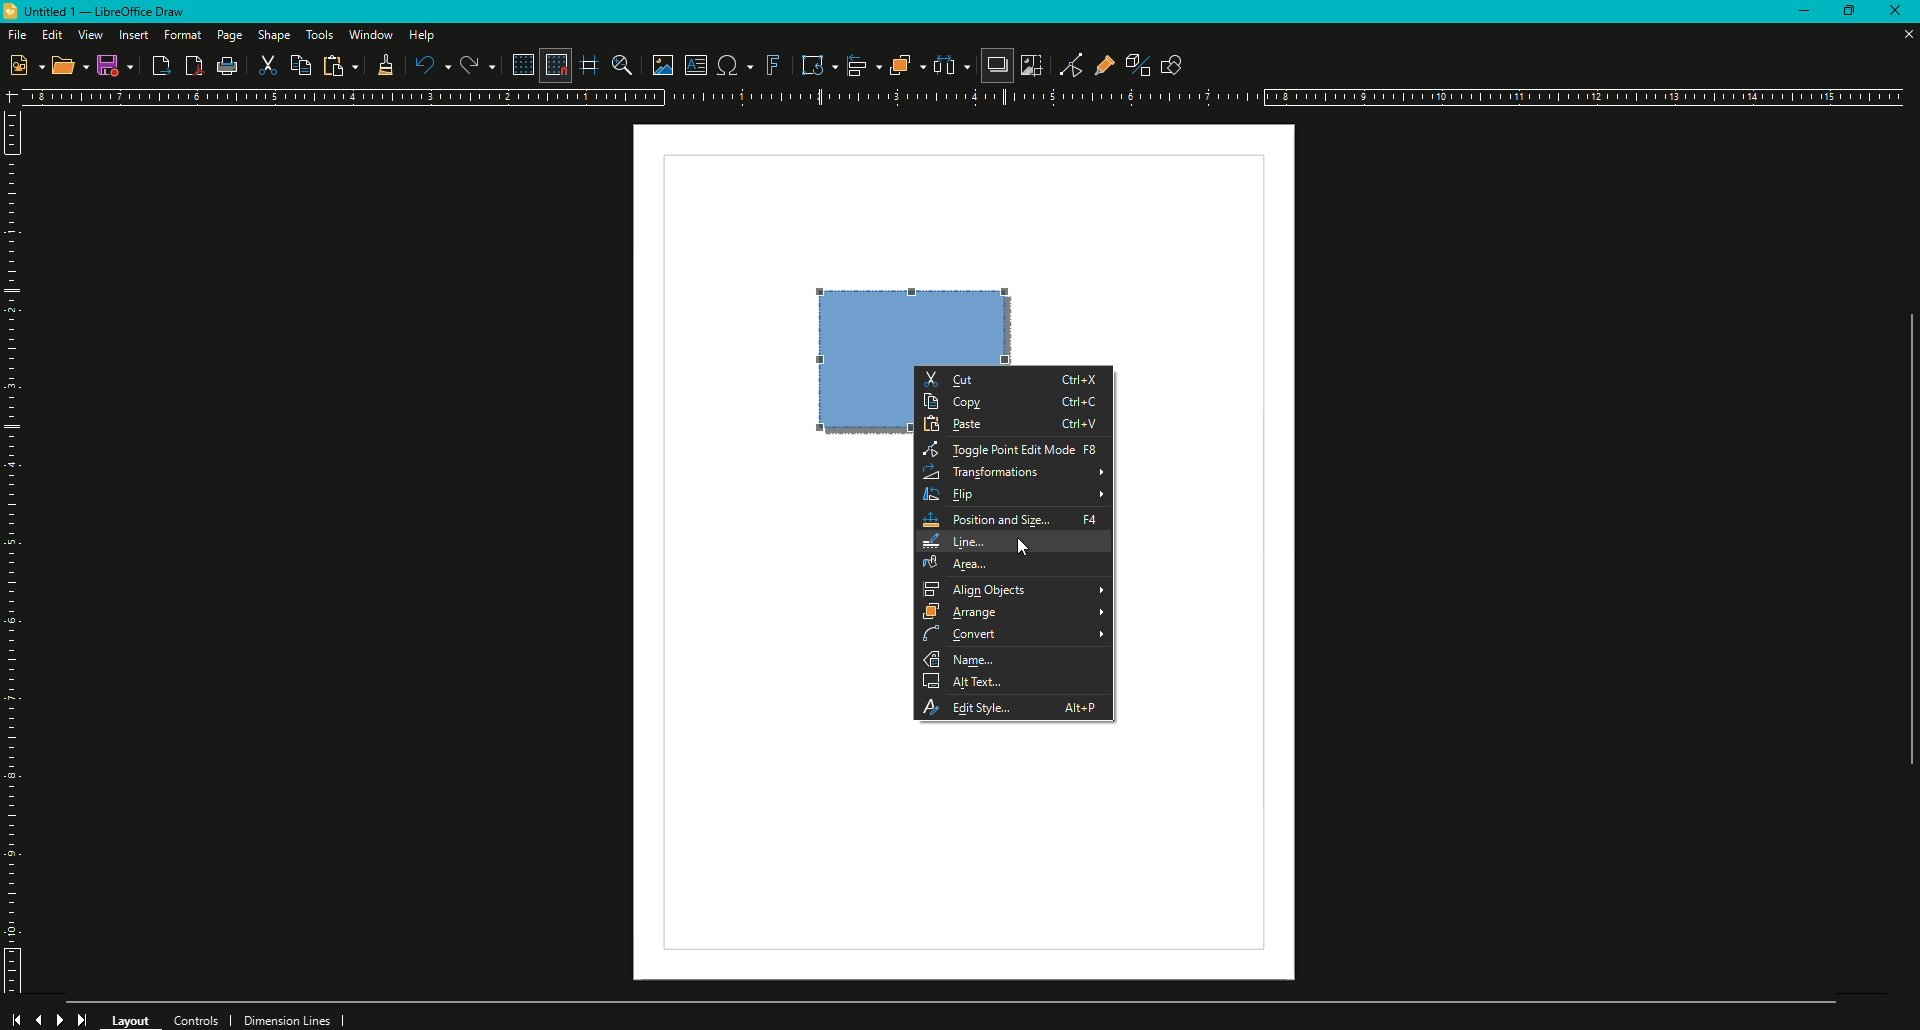 This screenshot has width=1920, height=1030. What do you see at coordinates (1015, 614) in the screenshot?
I see `Arrange` at bounding box center [1015, 614].